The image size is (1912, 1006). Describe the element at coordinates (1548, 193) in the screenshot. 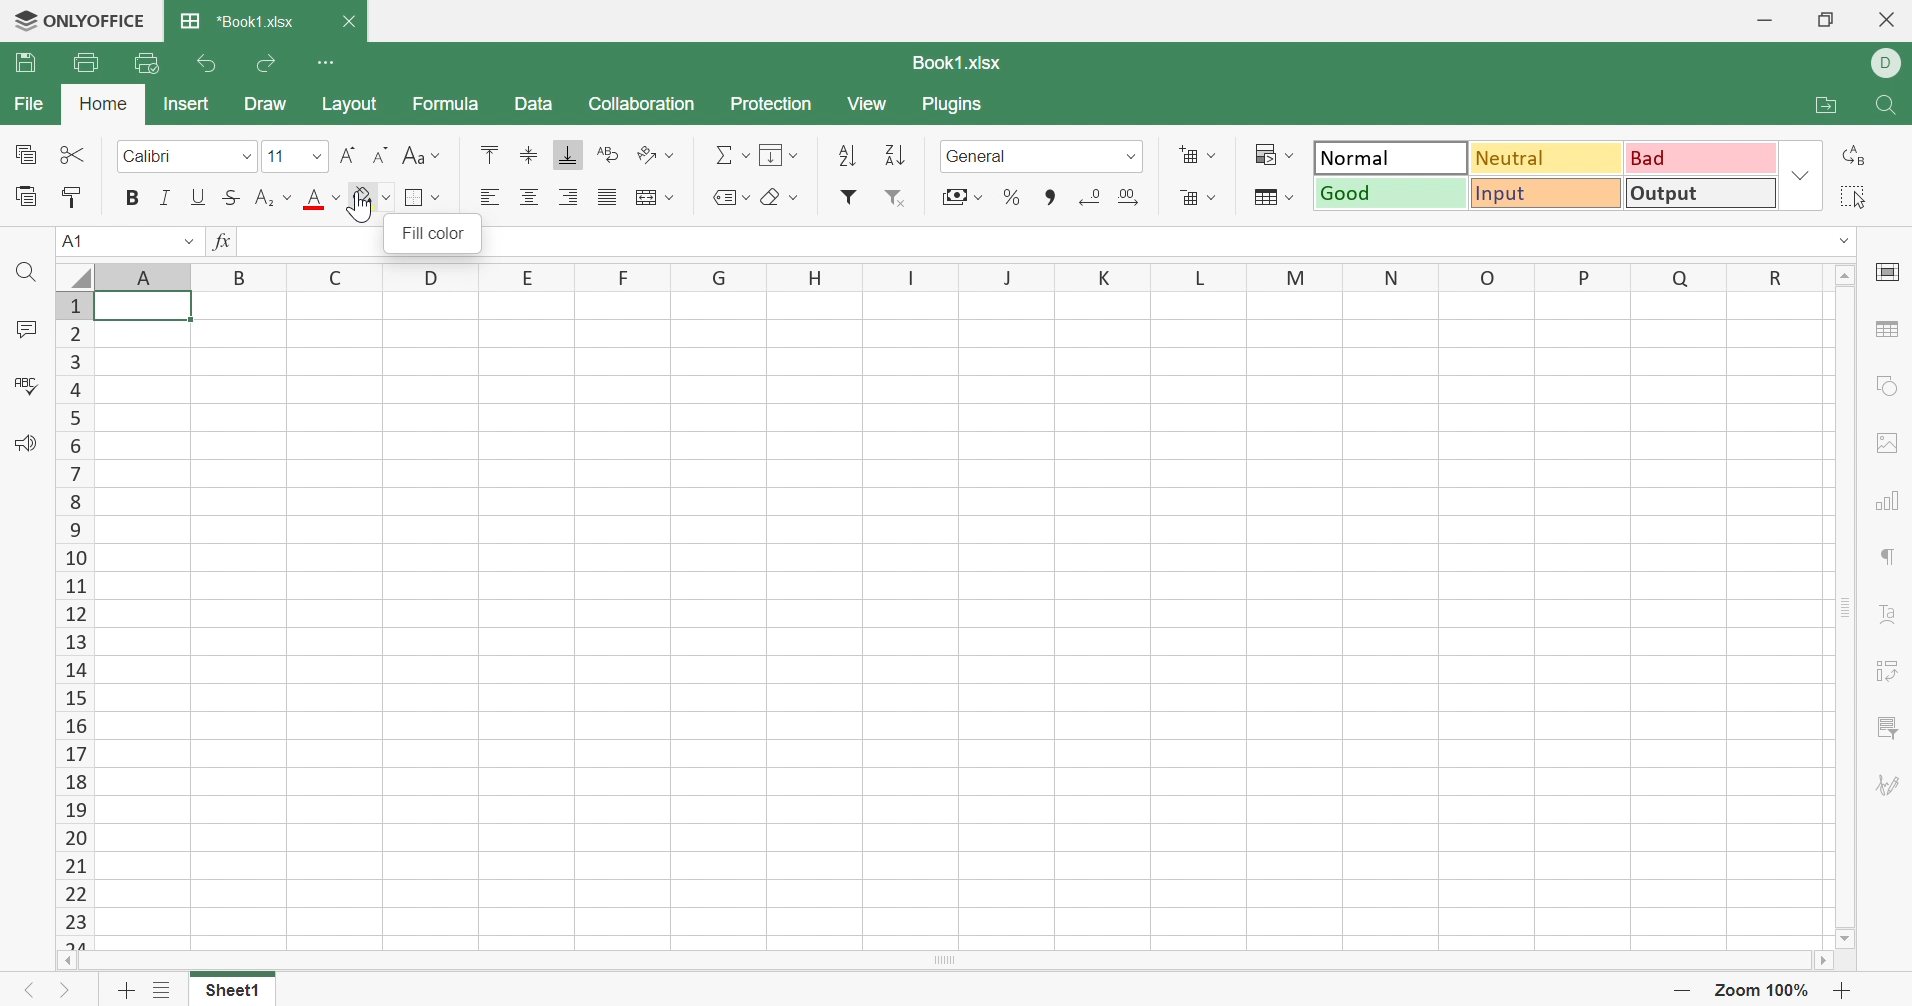

I see `Input` at that location.